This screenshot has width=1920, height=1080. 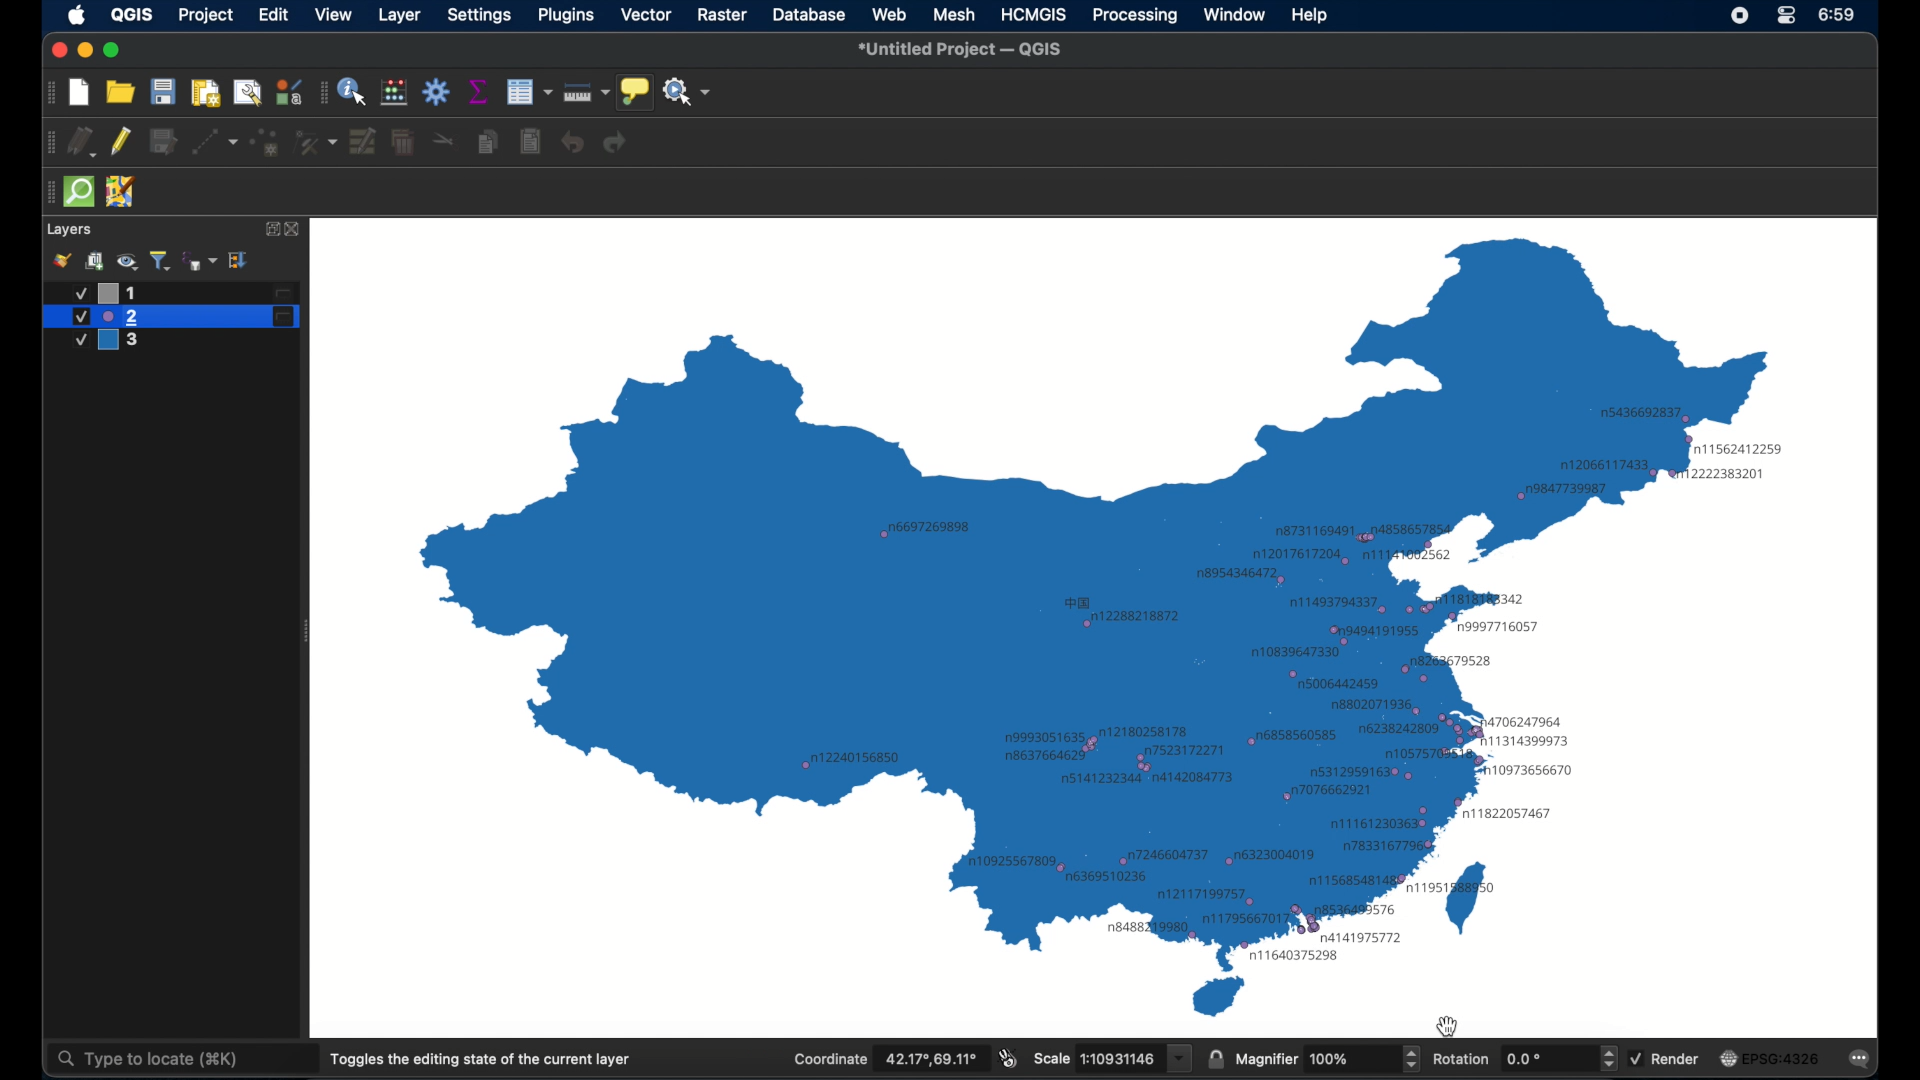 What do you see at coordinates (1289, 679) in the screenshot?
I see `labels  based on attribute` at bounding box center [1289, 679].